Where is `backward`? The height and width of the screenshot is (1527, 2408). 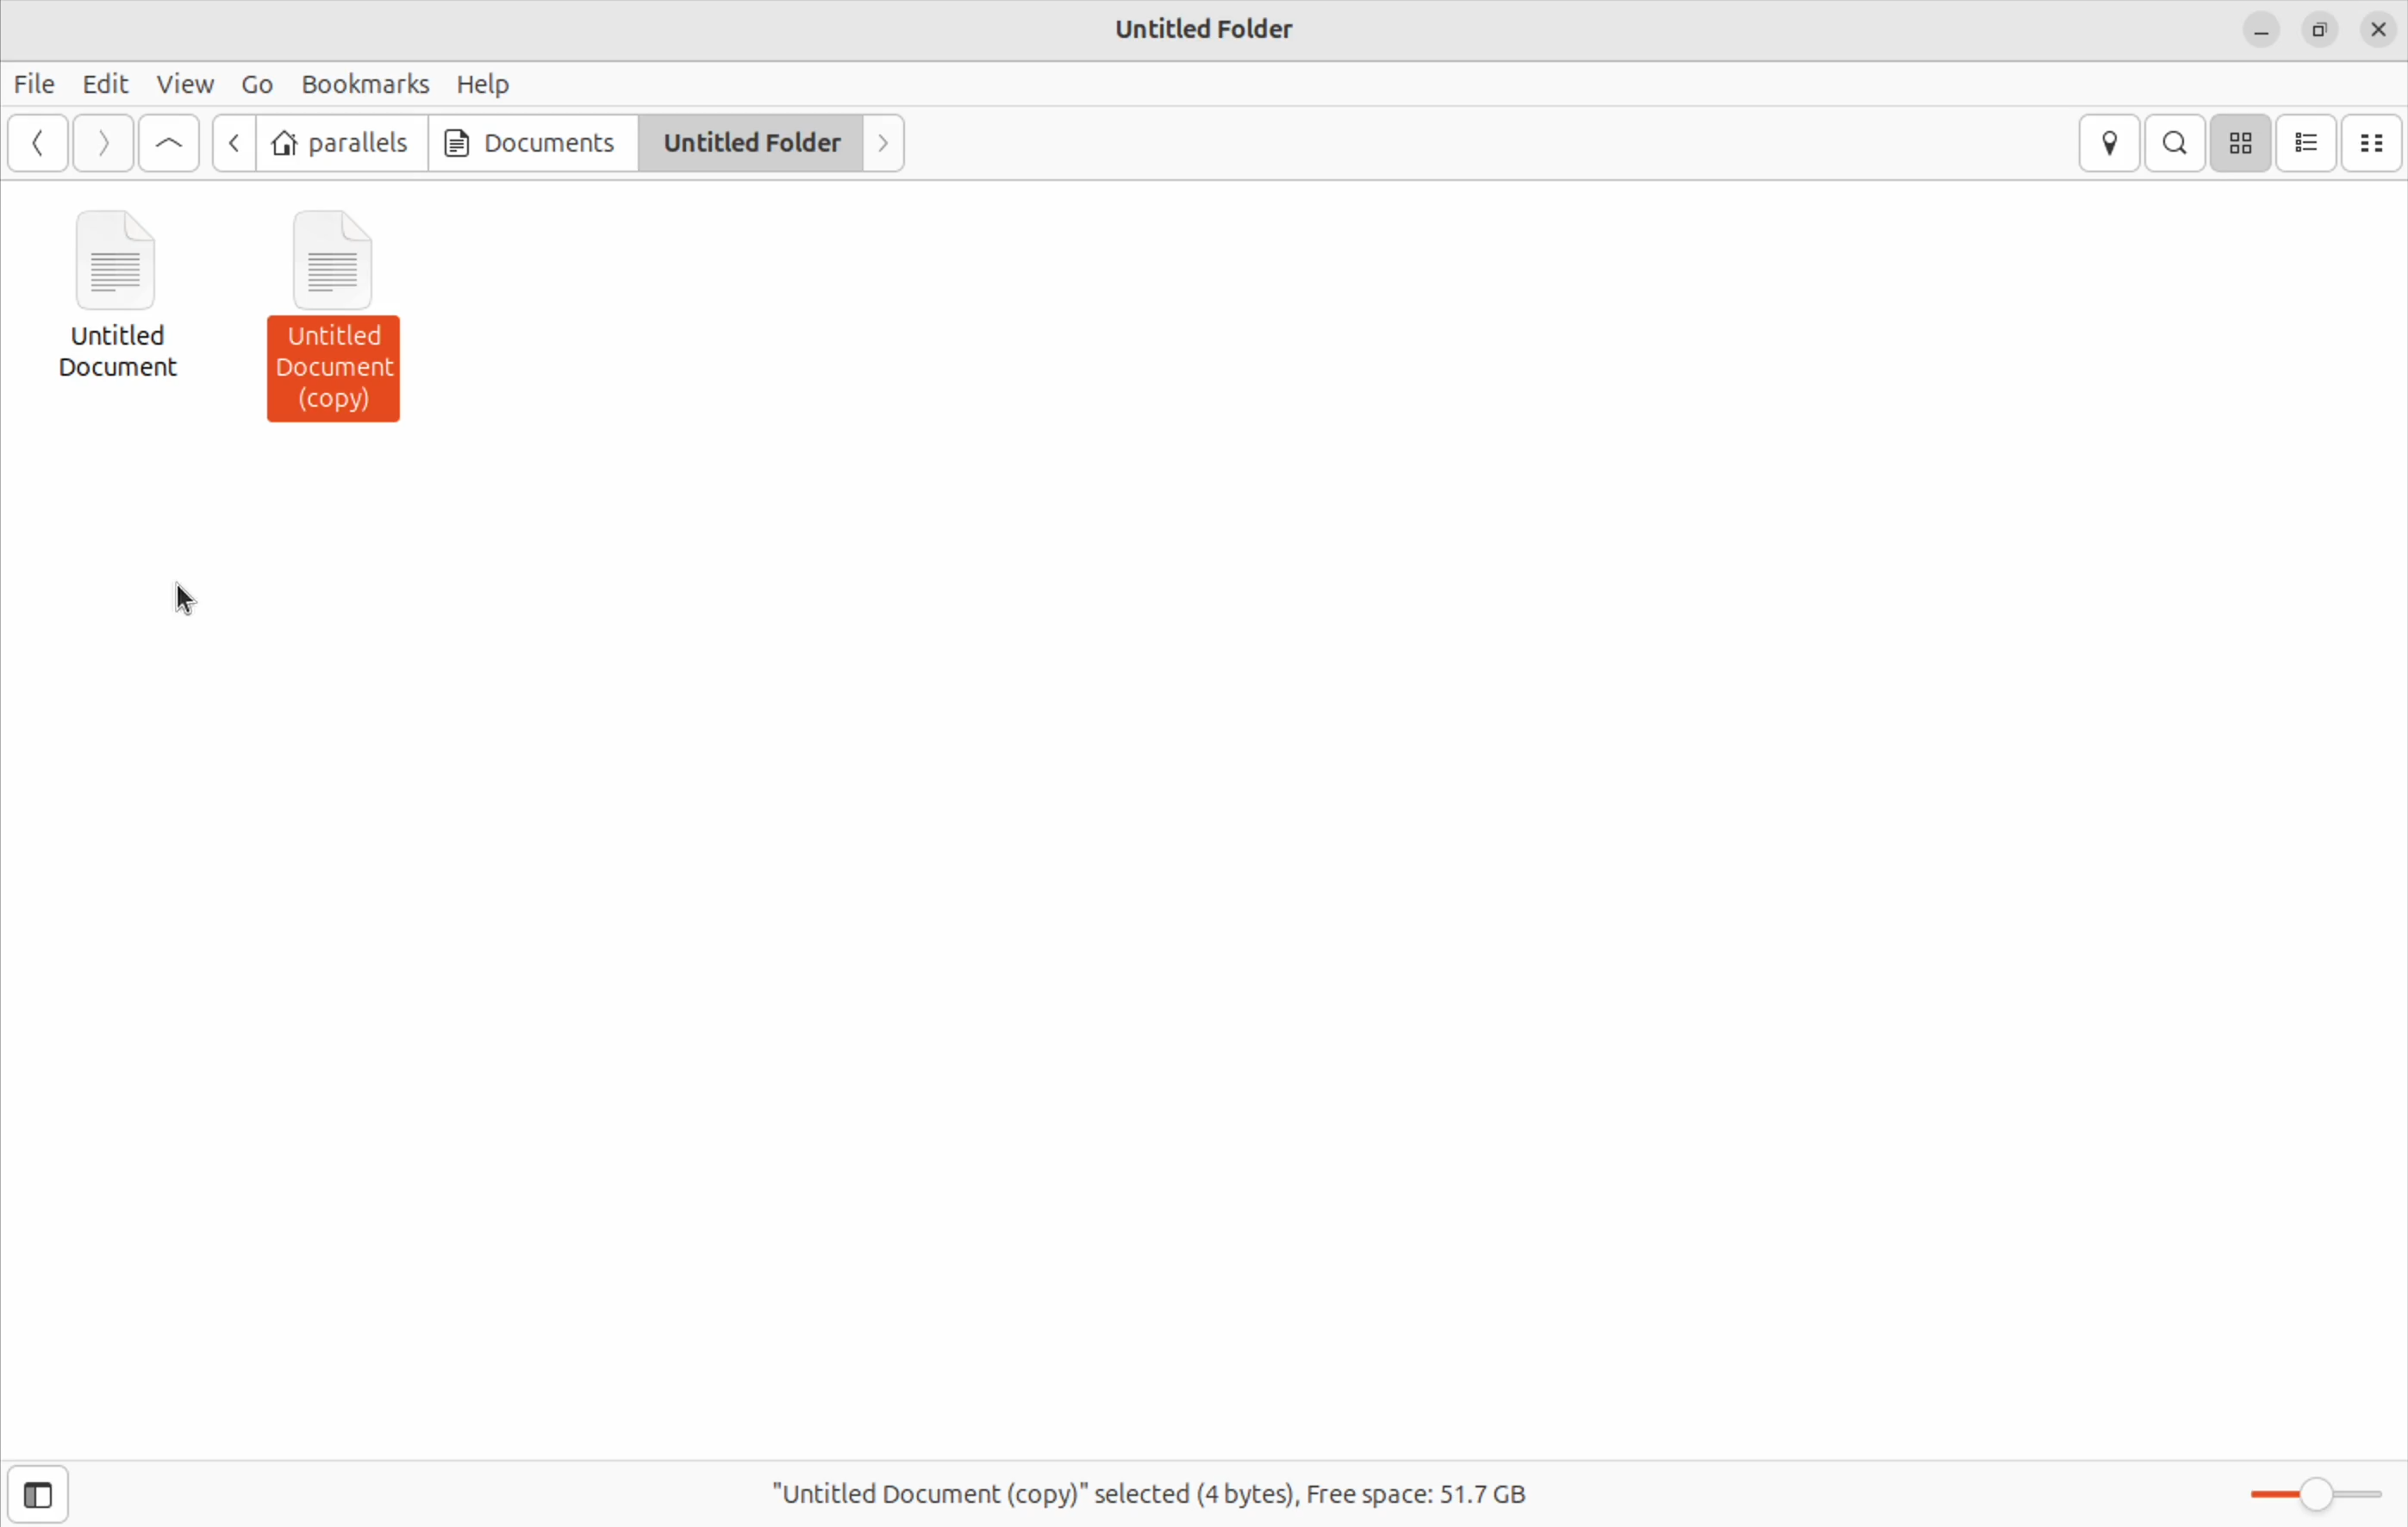 backward is located at coordinates (38, 145).